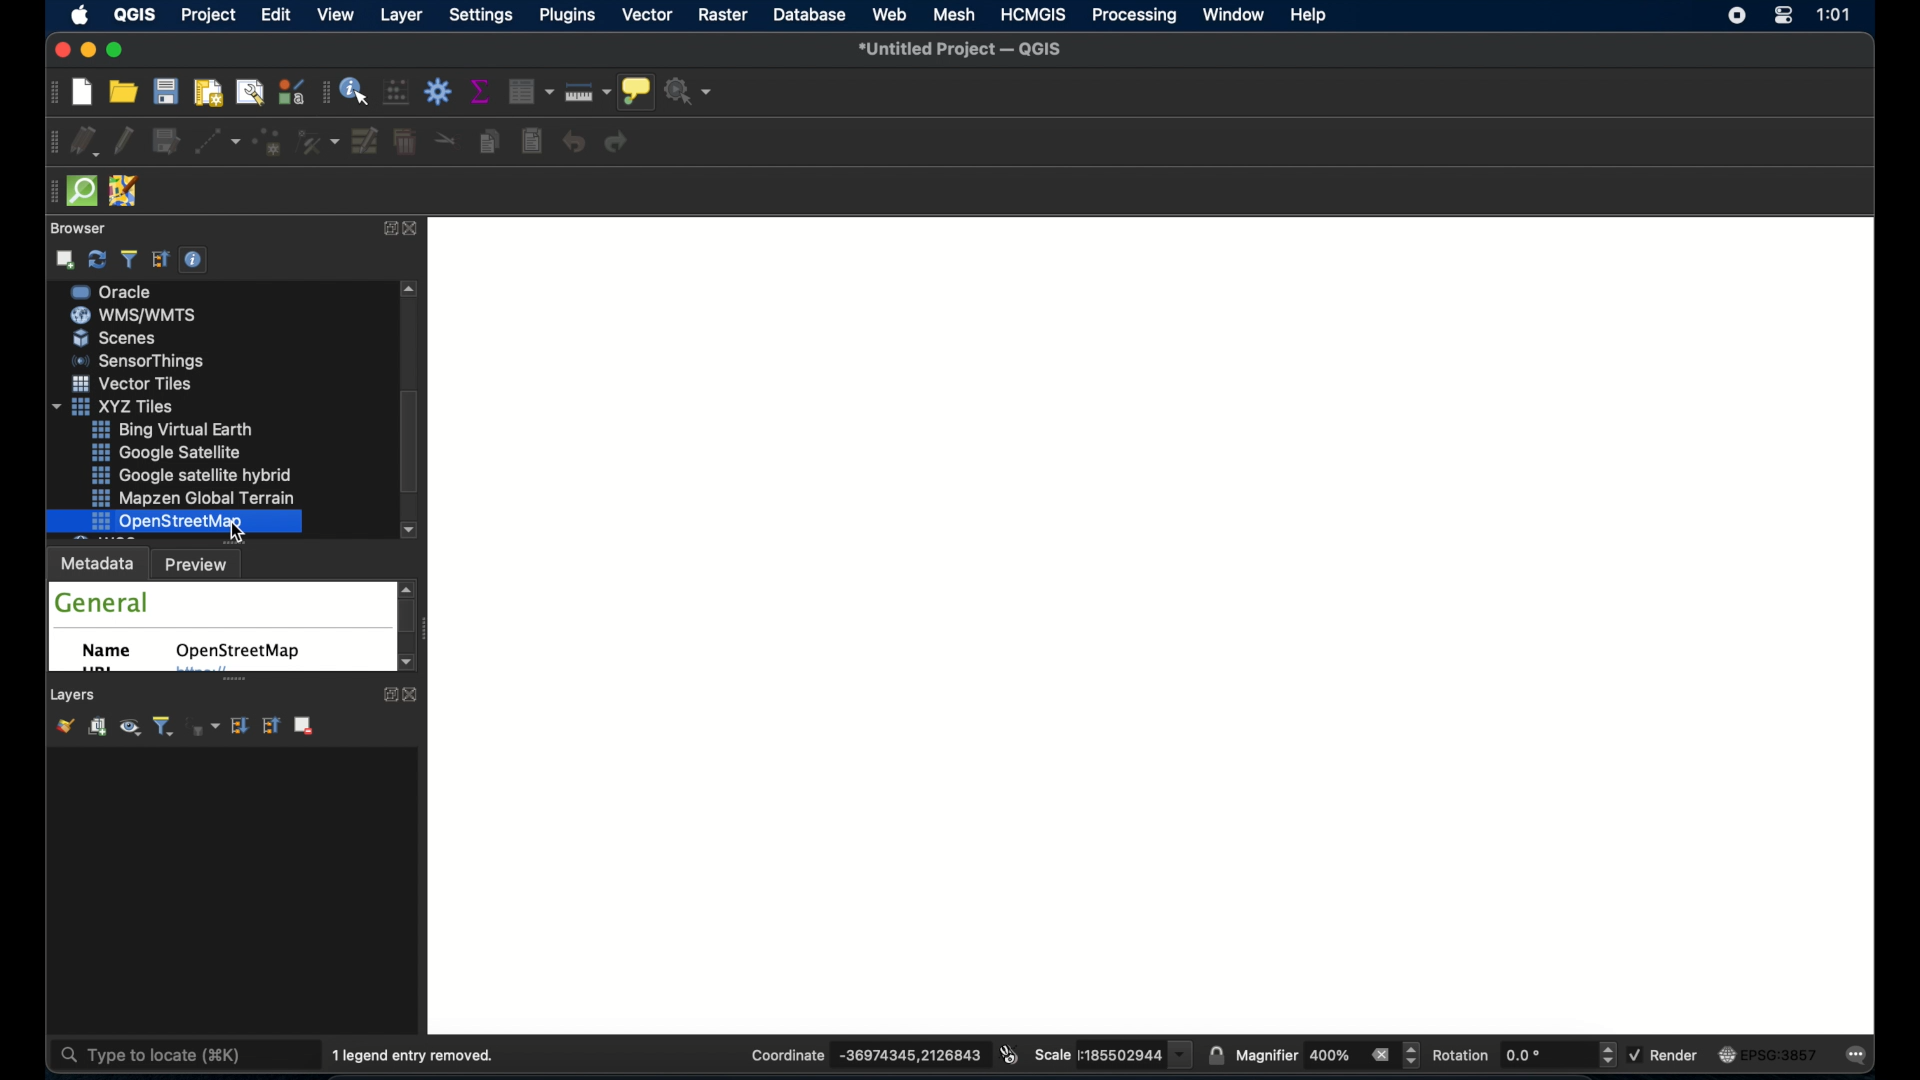 The image size is (1920, 1080). What do you see at coordinates (955, 16) in the screenshot?
I see `mesh` at bounding box center [955, 16].